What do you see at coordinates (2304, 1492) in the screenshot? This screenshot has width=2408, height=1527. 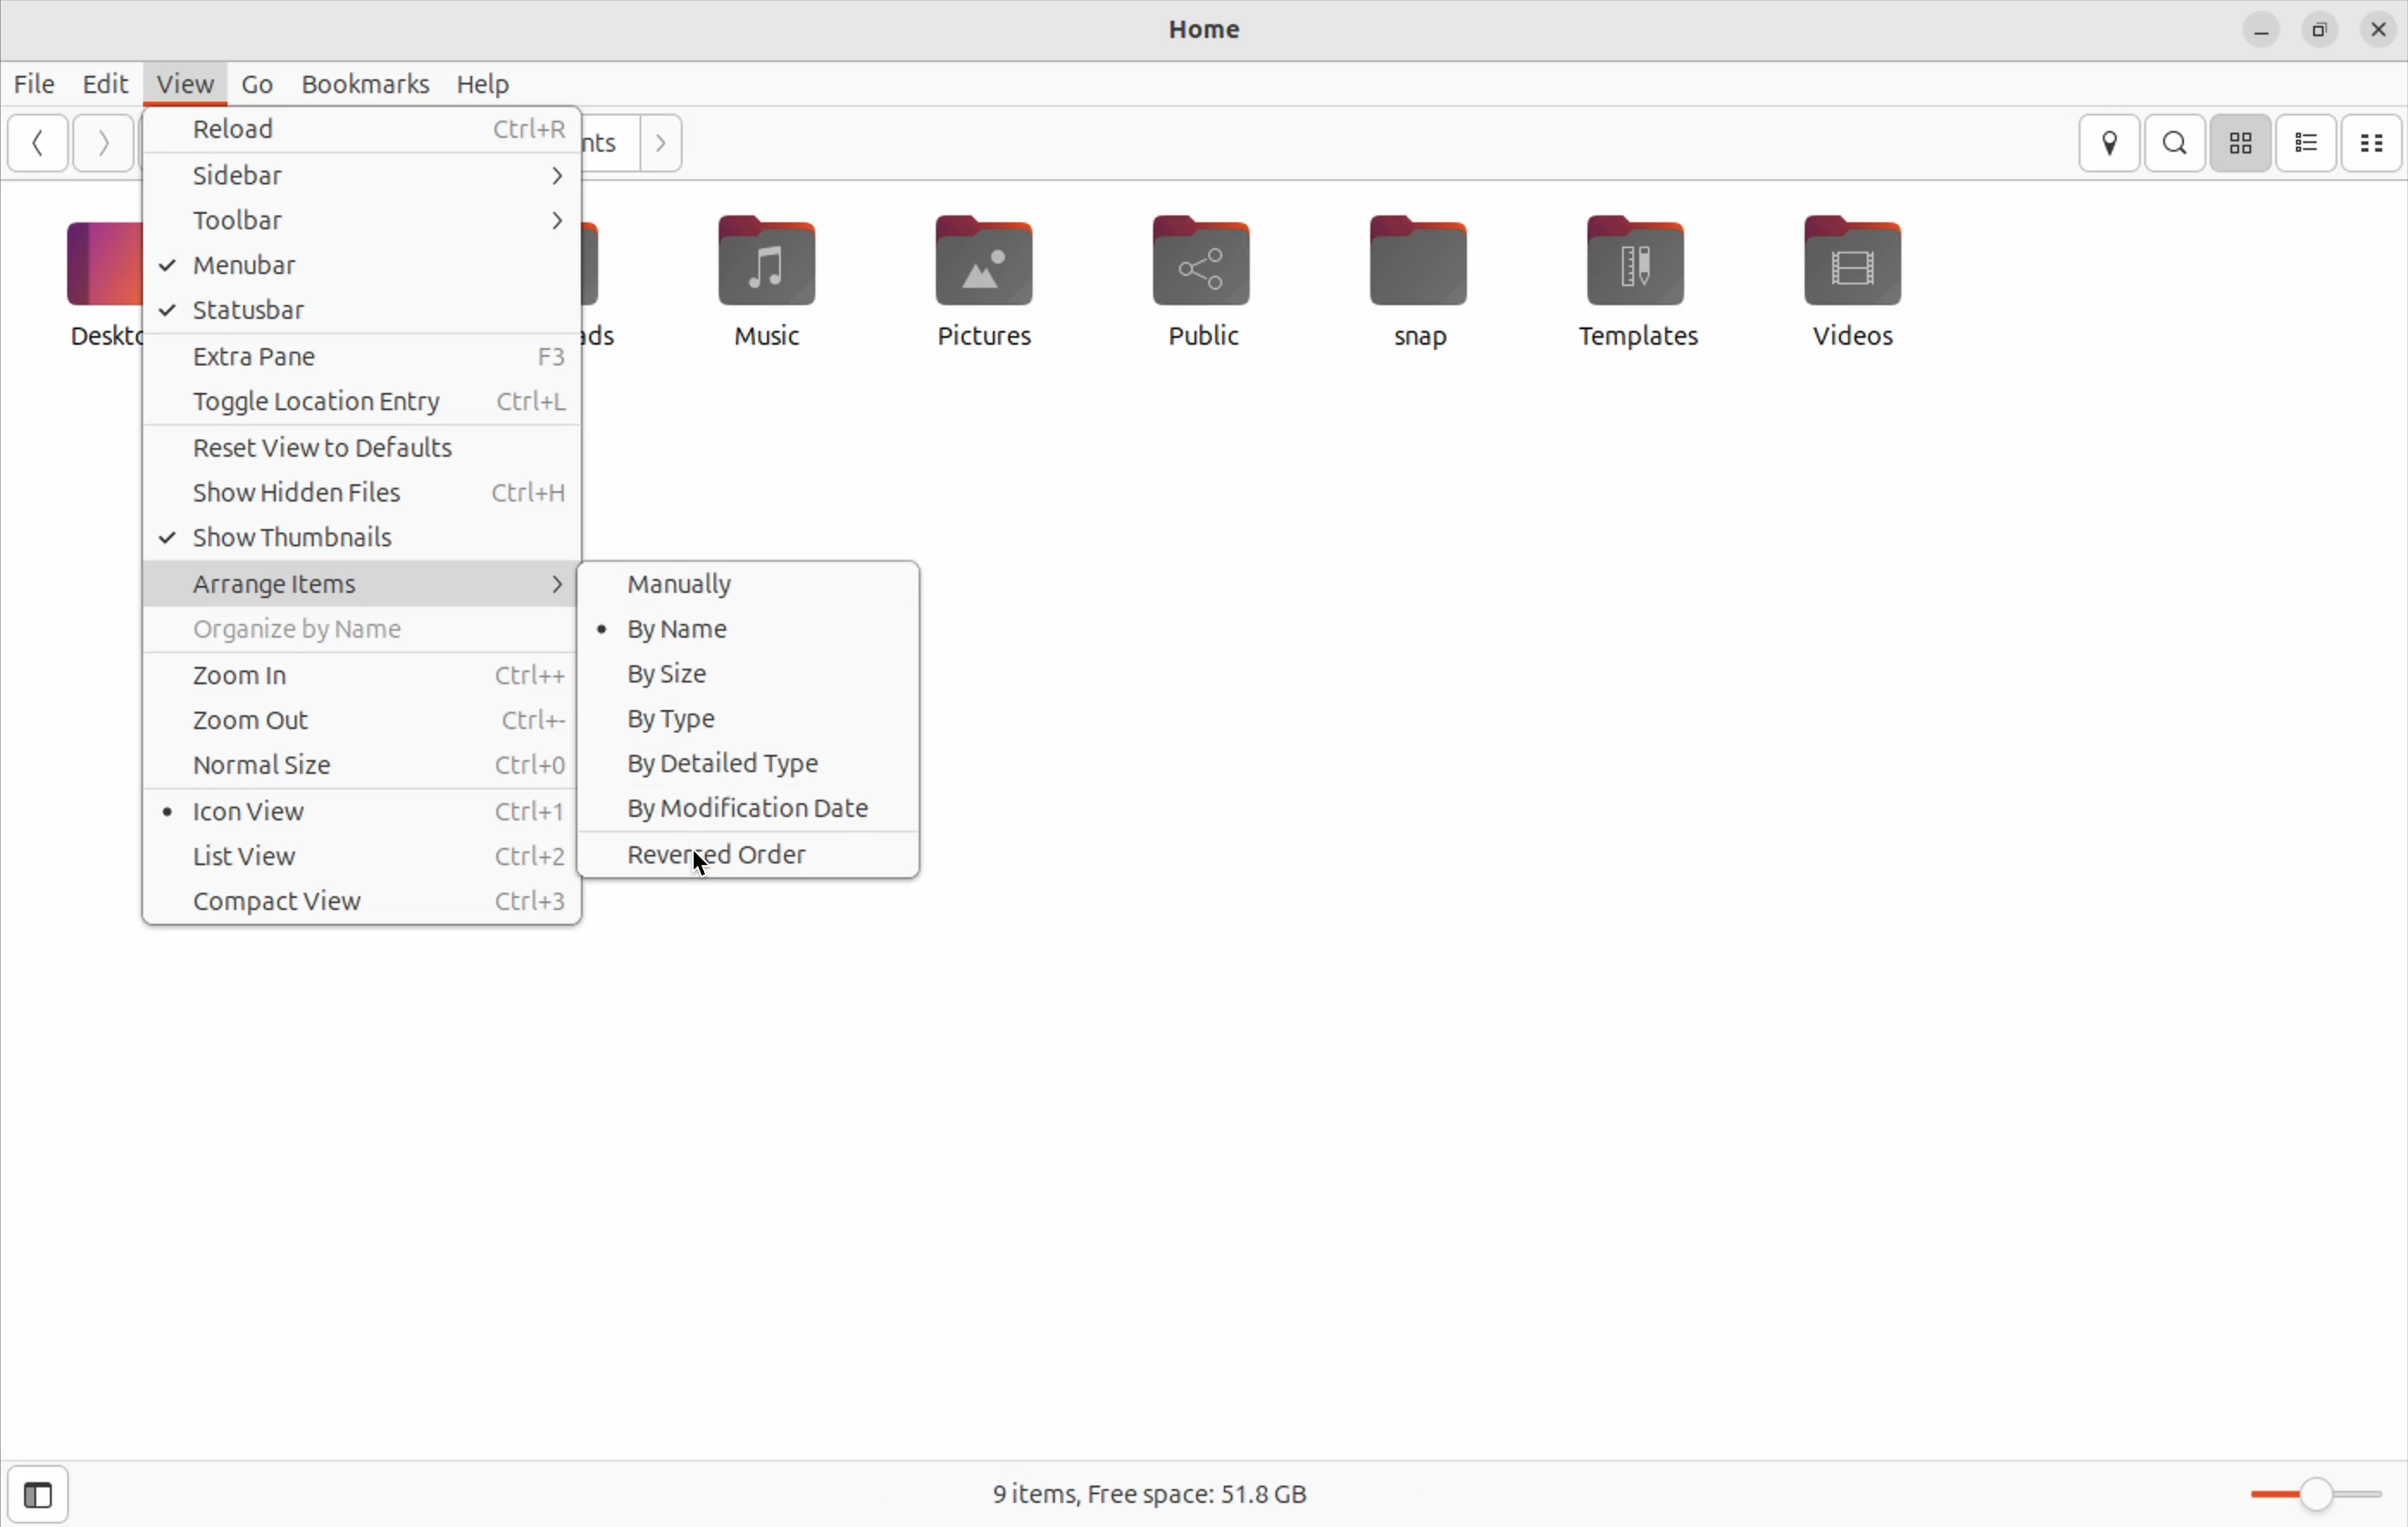 I see `toggle zoom` at bounding box center [2304, 1492].